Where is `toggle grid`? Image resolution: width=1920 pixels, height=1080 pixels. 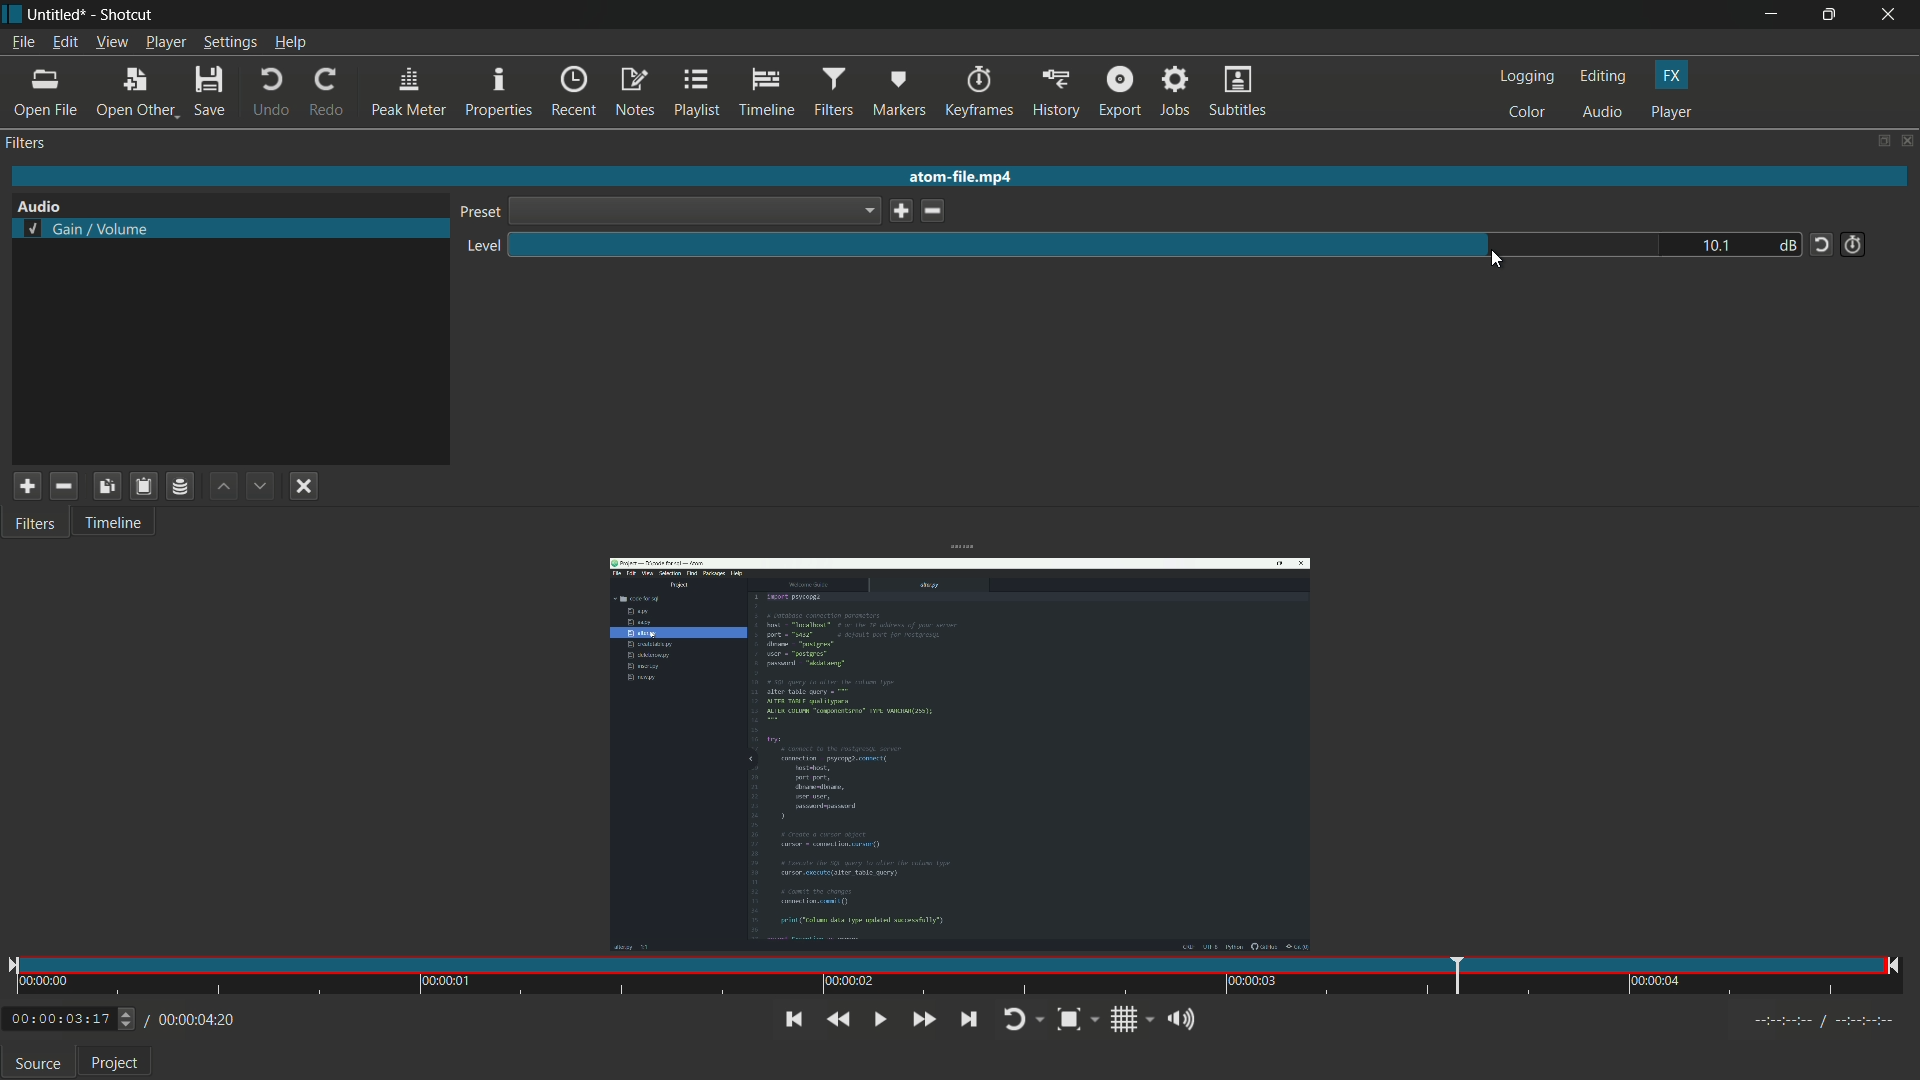
toggle grid is located at coordinates (1133, 1021).